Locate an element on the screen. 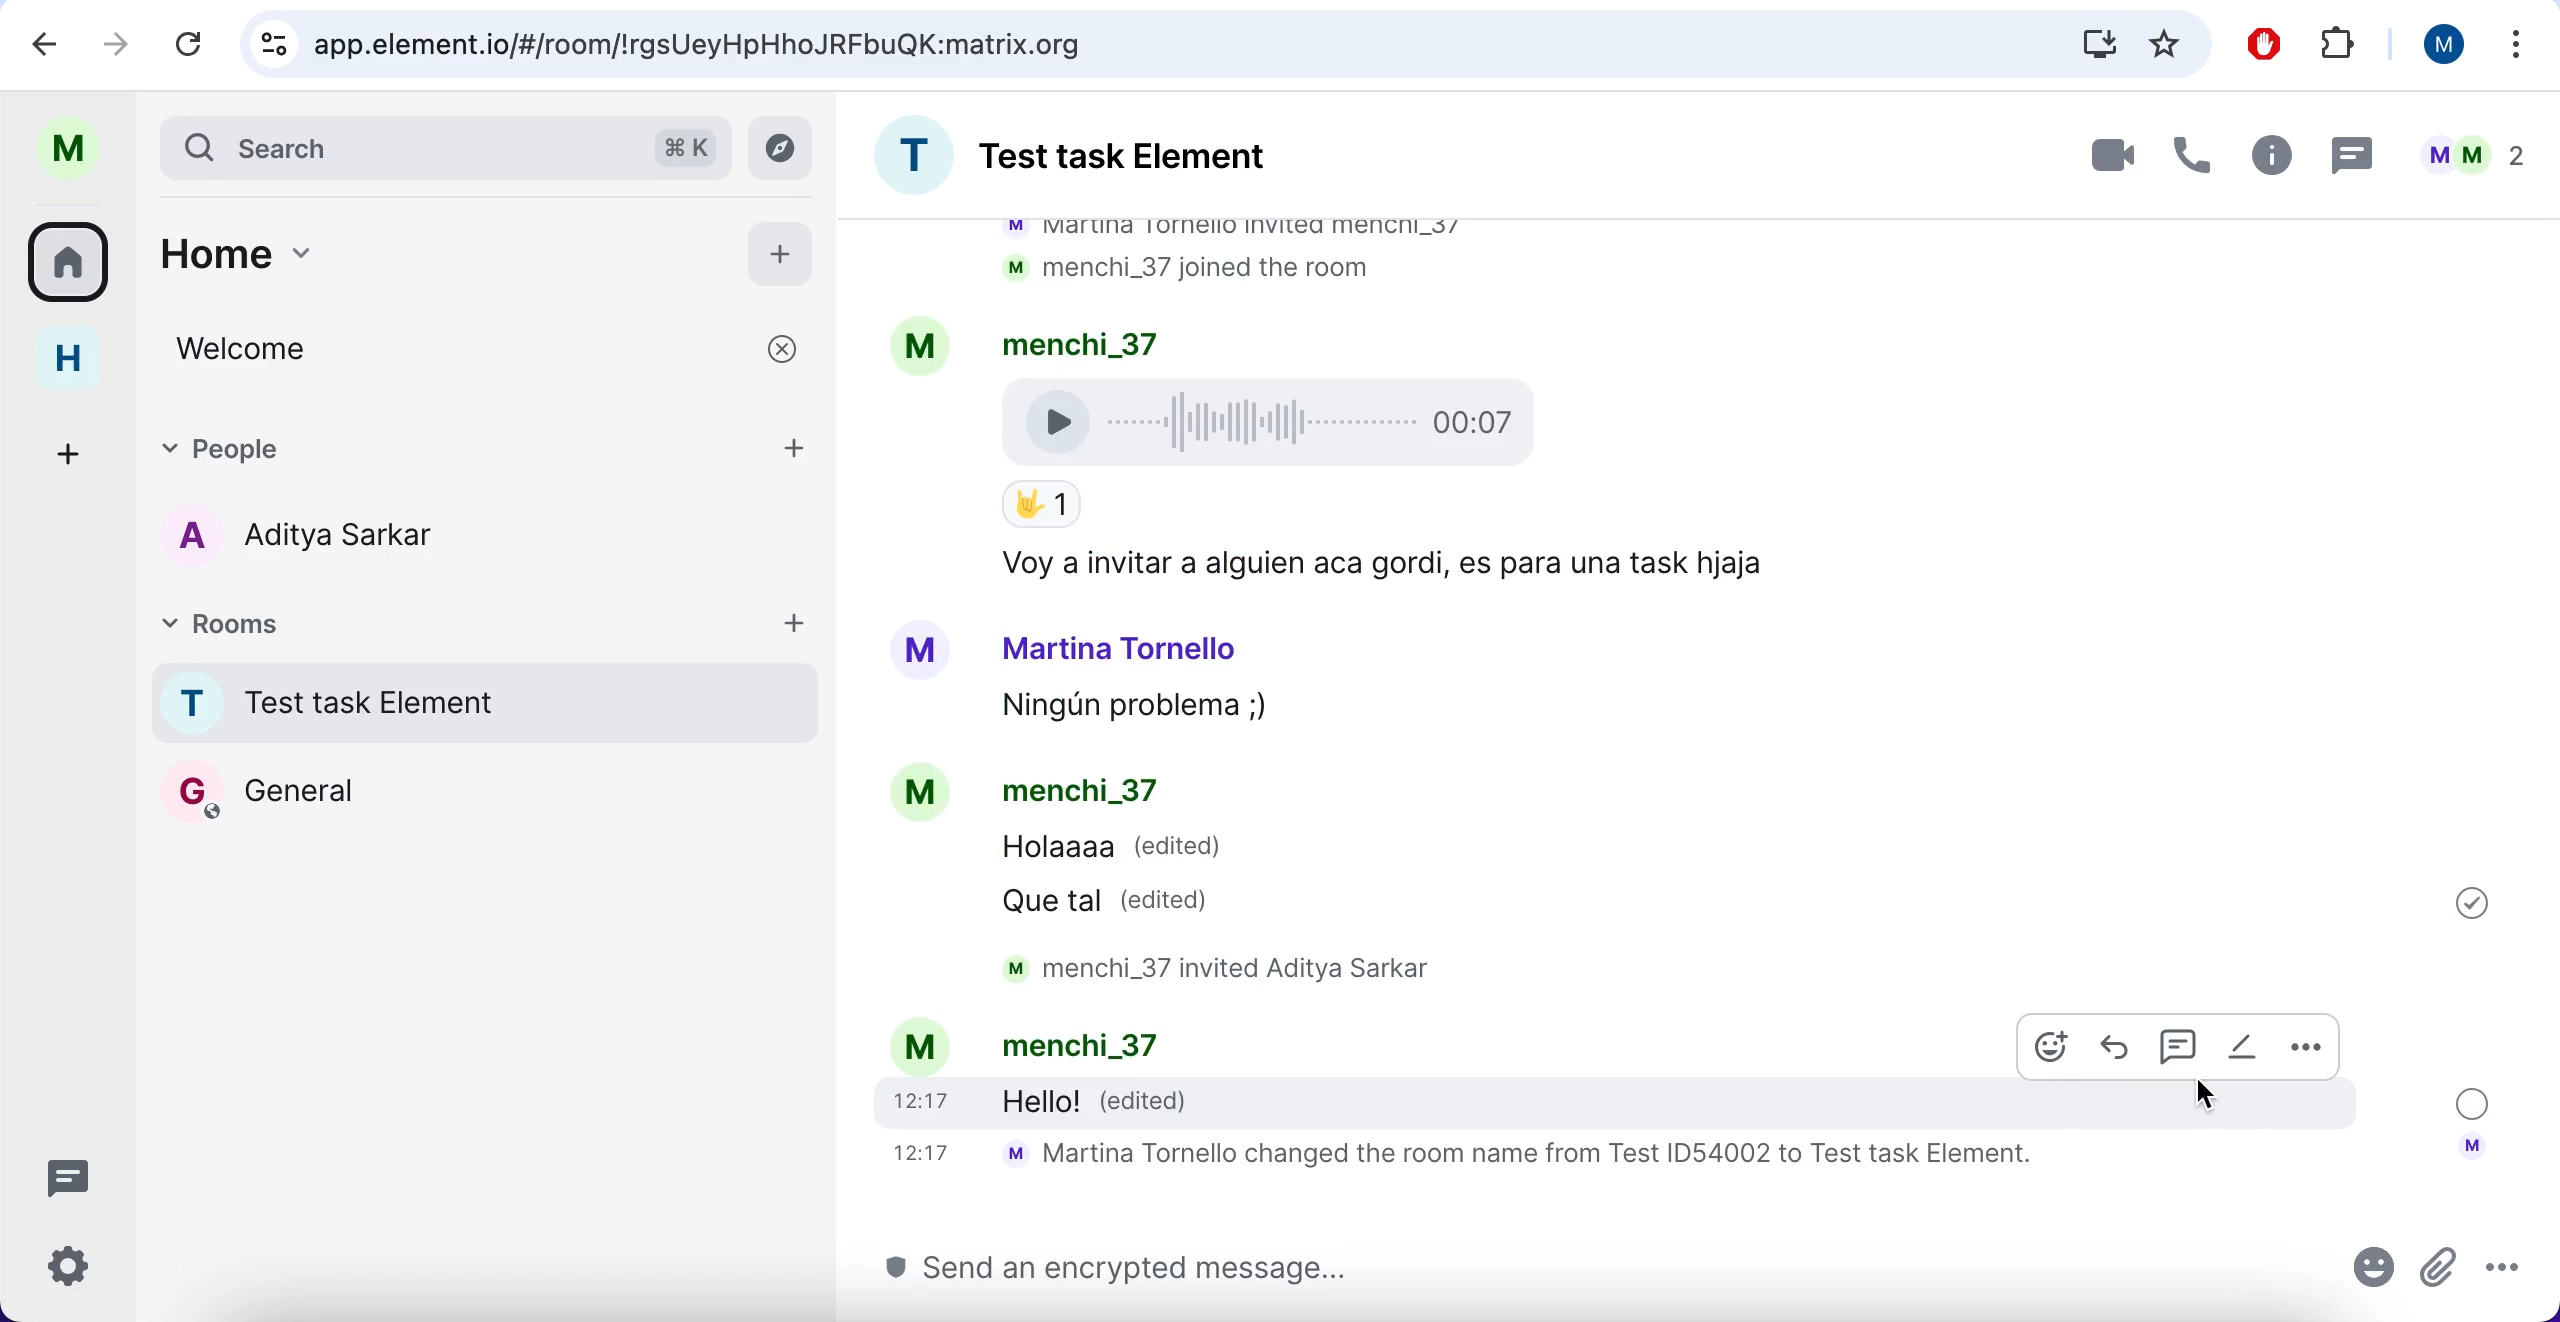  user is located at coordinates (82, 146).